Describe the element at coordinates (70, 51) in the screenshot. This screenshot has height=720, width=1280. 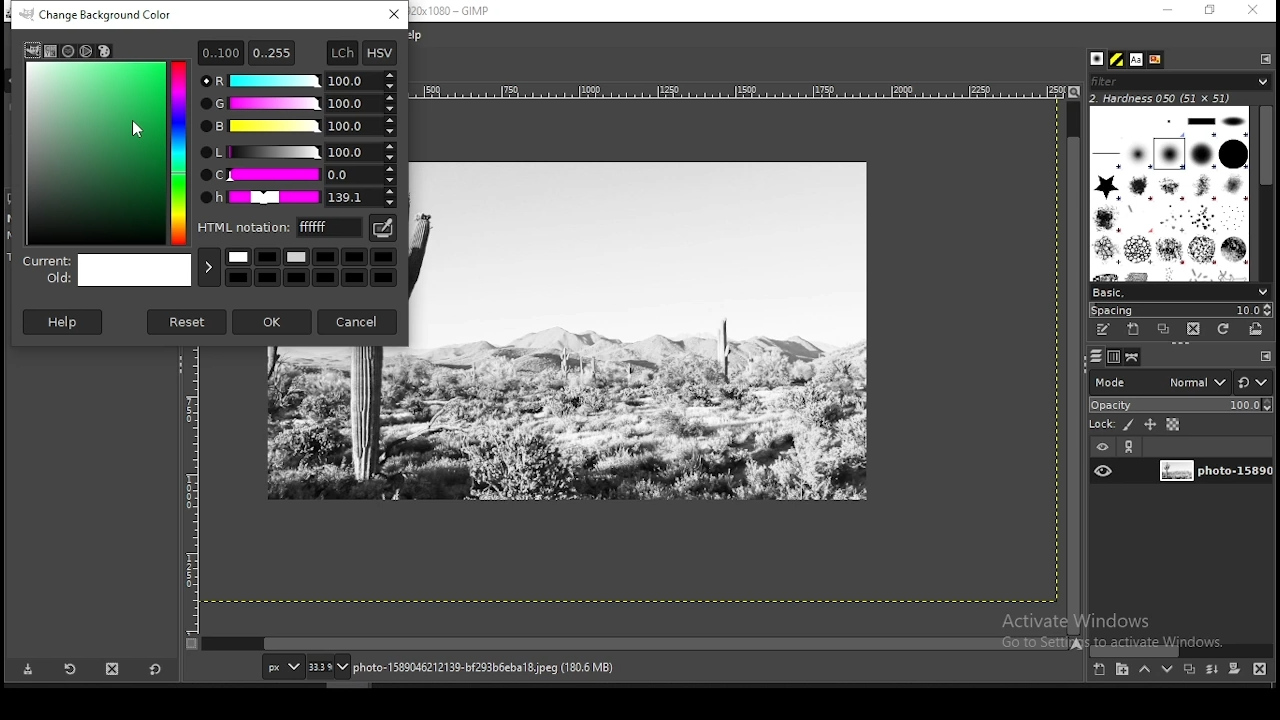
I see `watercolor` at that location.